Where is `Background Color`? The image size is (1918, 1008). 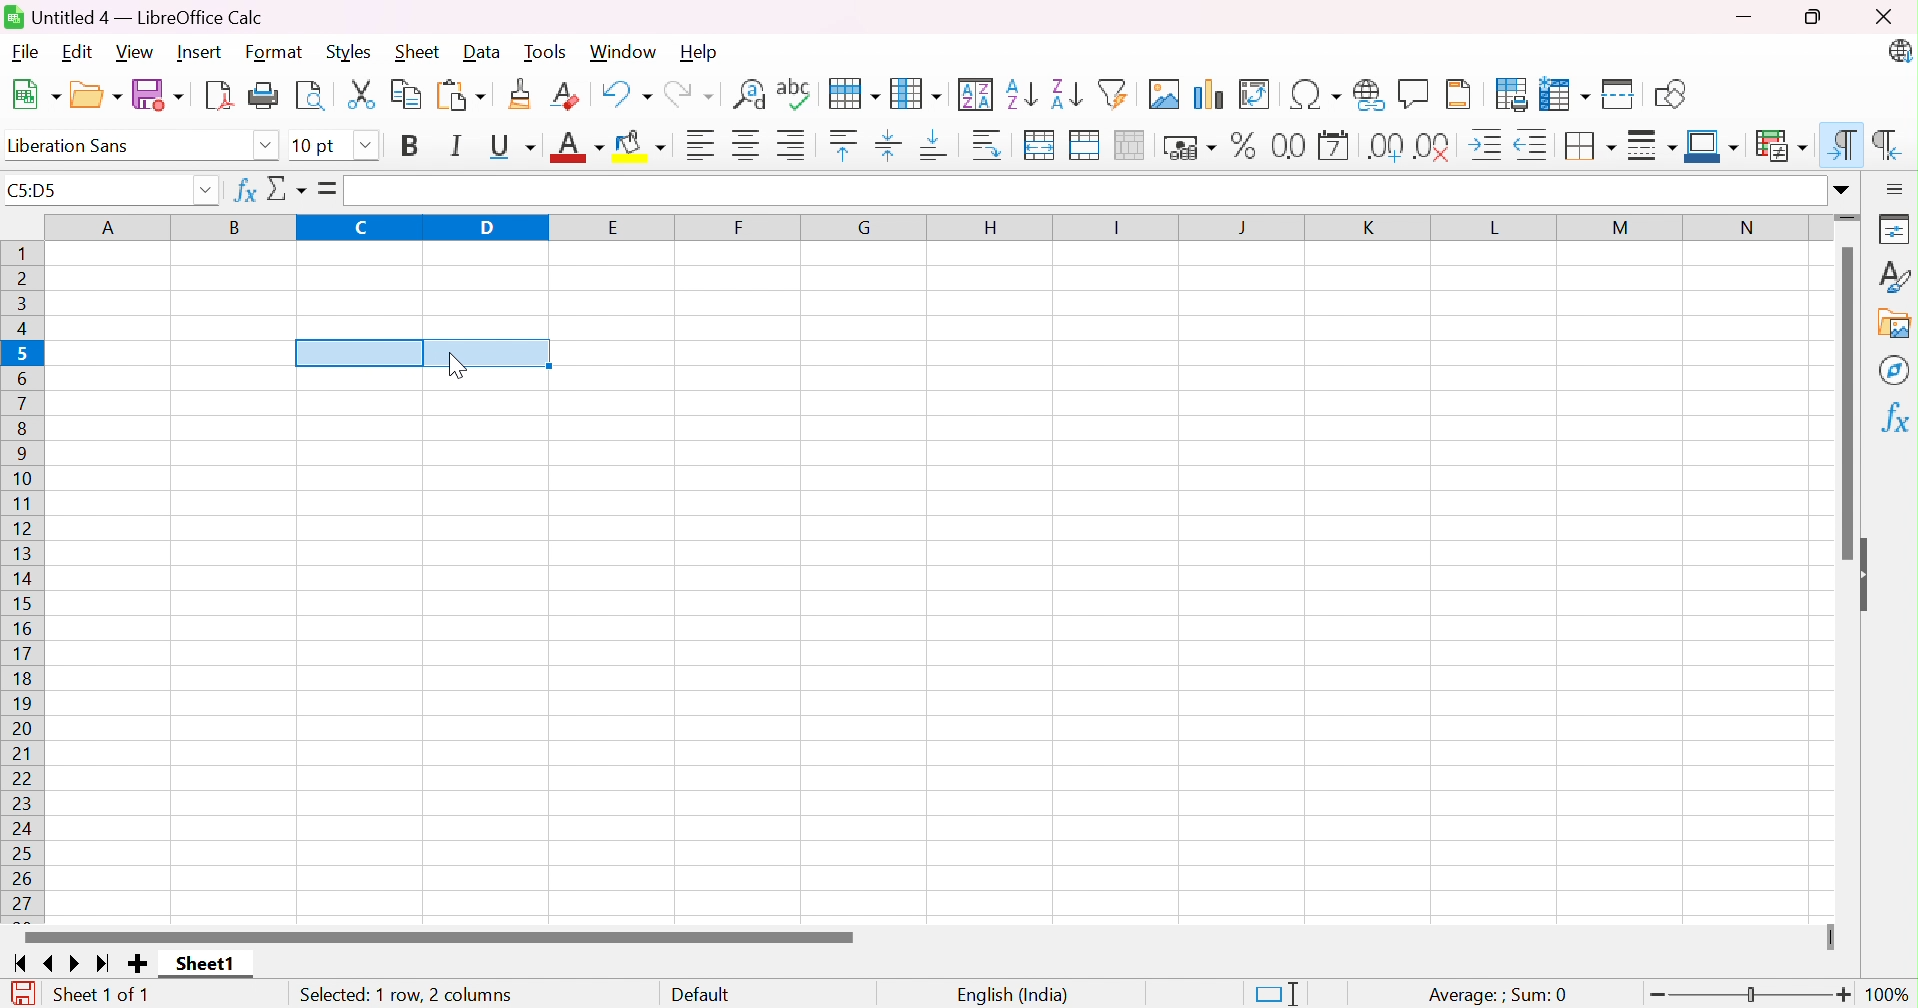
Background Color is located at coordinates (646, 147).